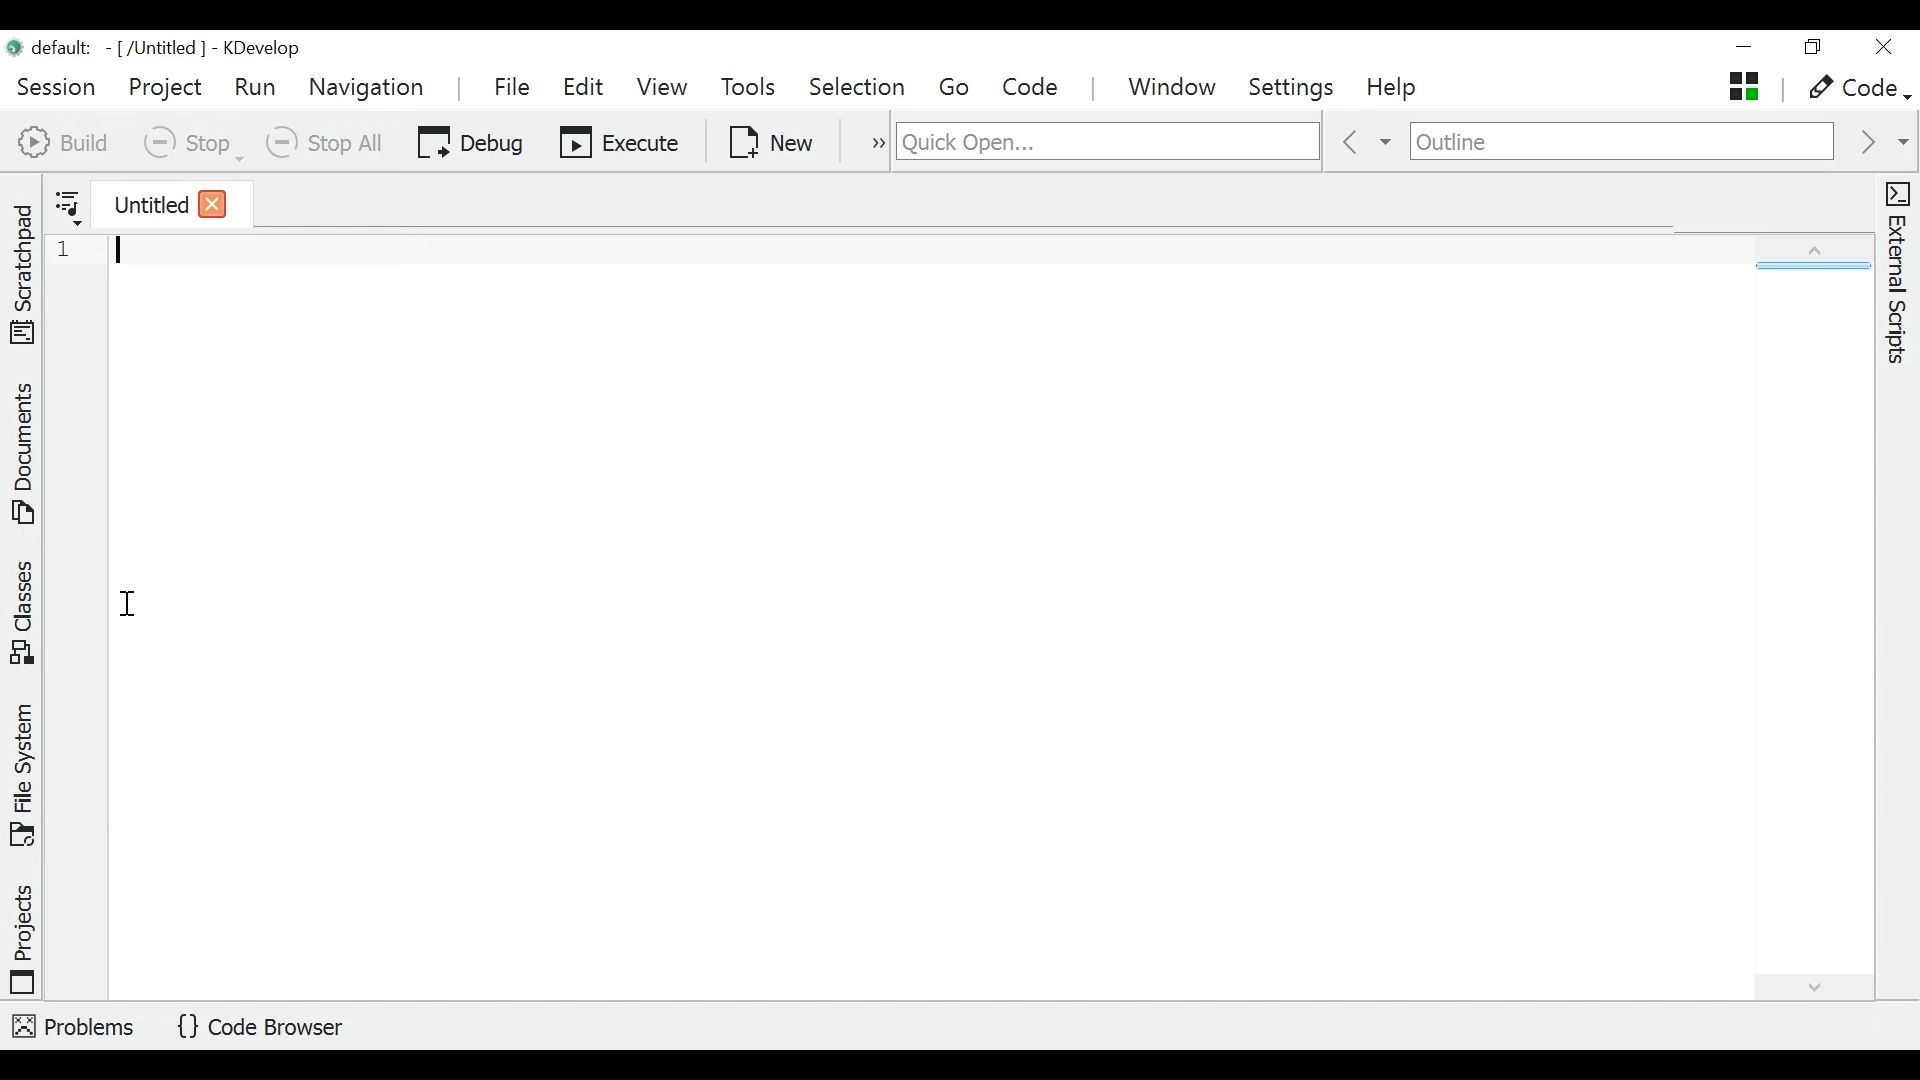  Describe the element at coordinates (64, 140) in the screenshot. I see `Build` at that location.